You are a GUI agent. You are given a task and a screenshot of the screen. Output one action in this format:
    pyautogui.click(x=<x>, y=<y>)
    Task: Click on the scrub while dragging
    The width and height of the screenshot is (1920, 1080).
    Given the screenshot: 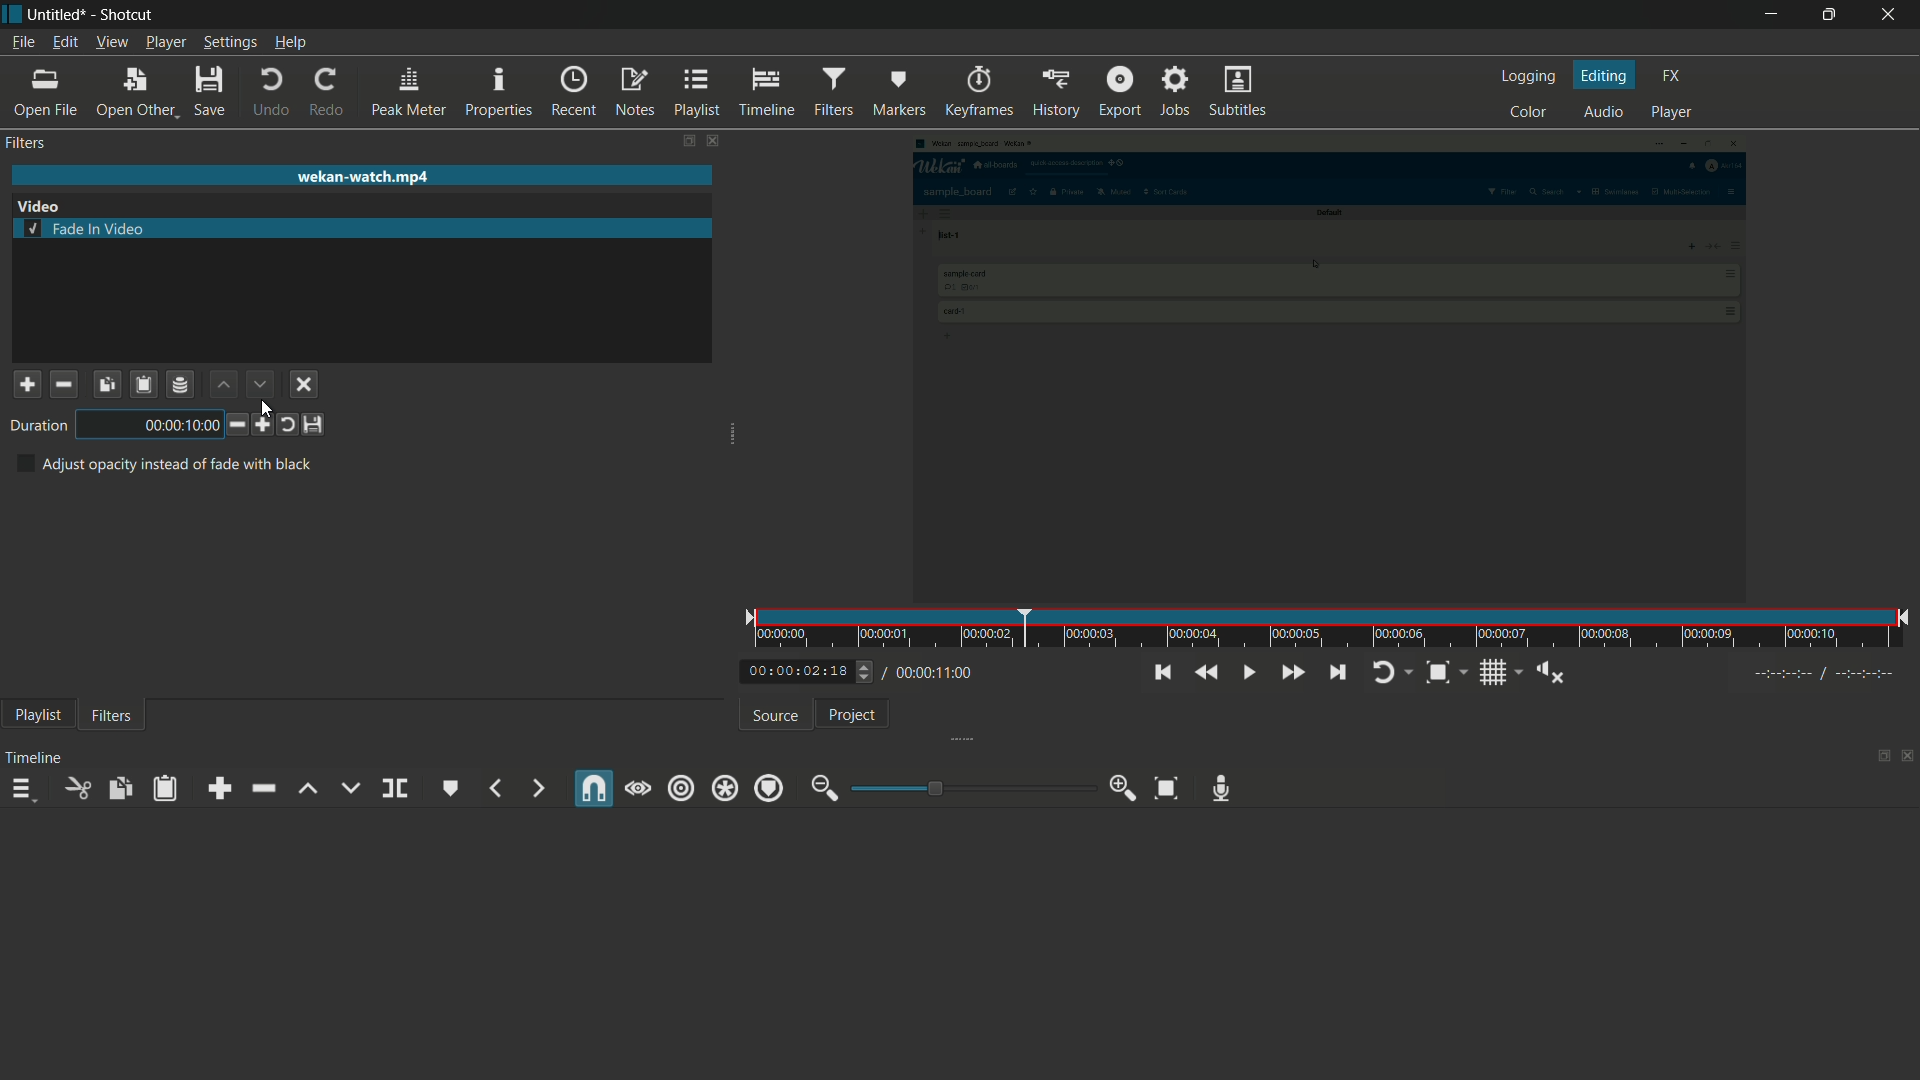 What is the action you would take?
    pyautogui.click(x=637, y=789)
    